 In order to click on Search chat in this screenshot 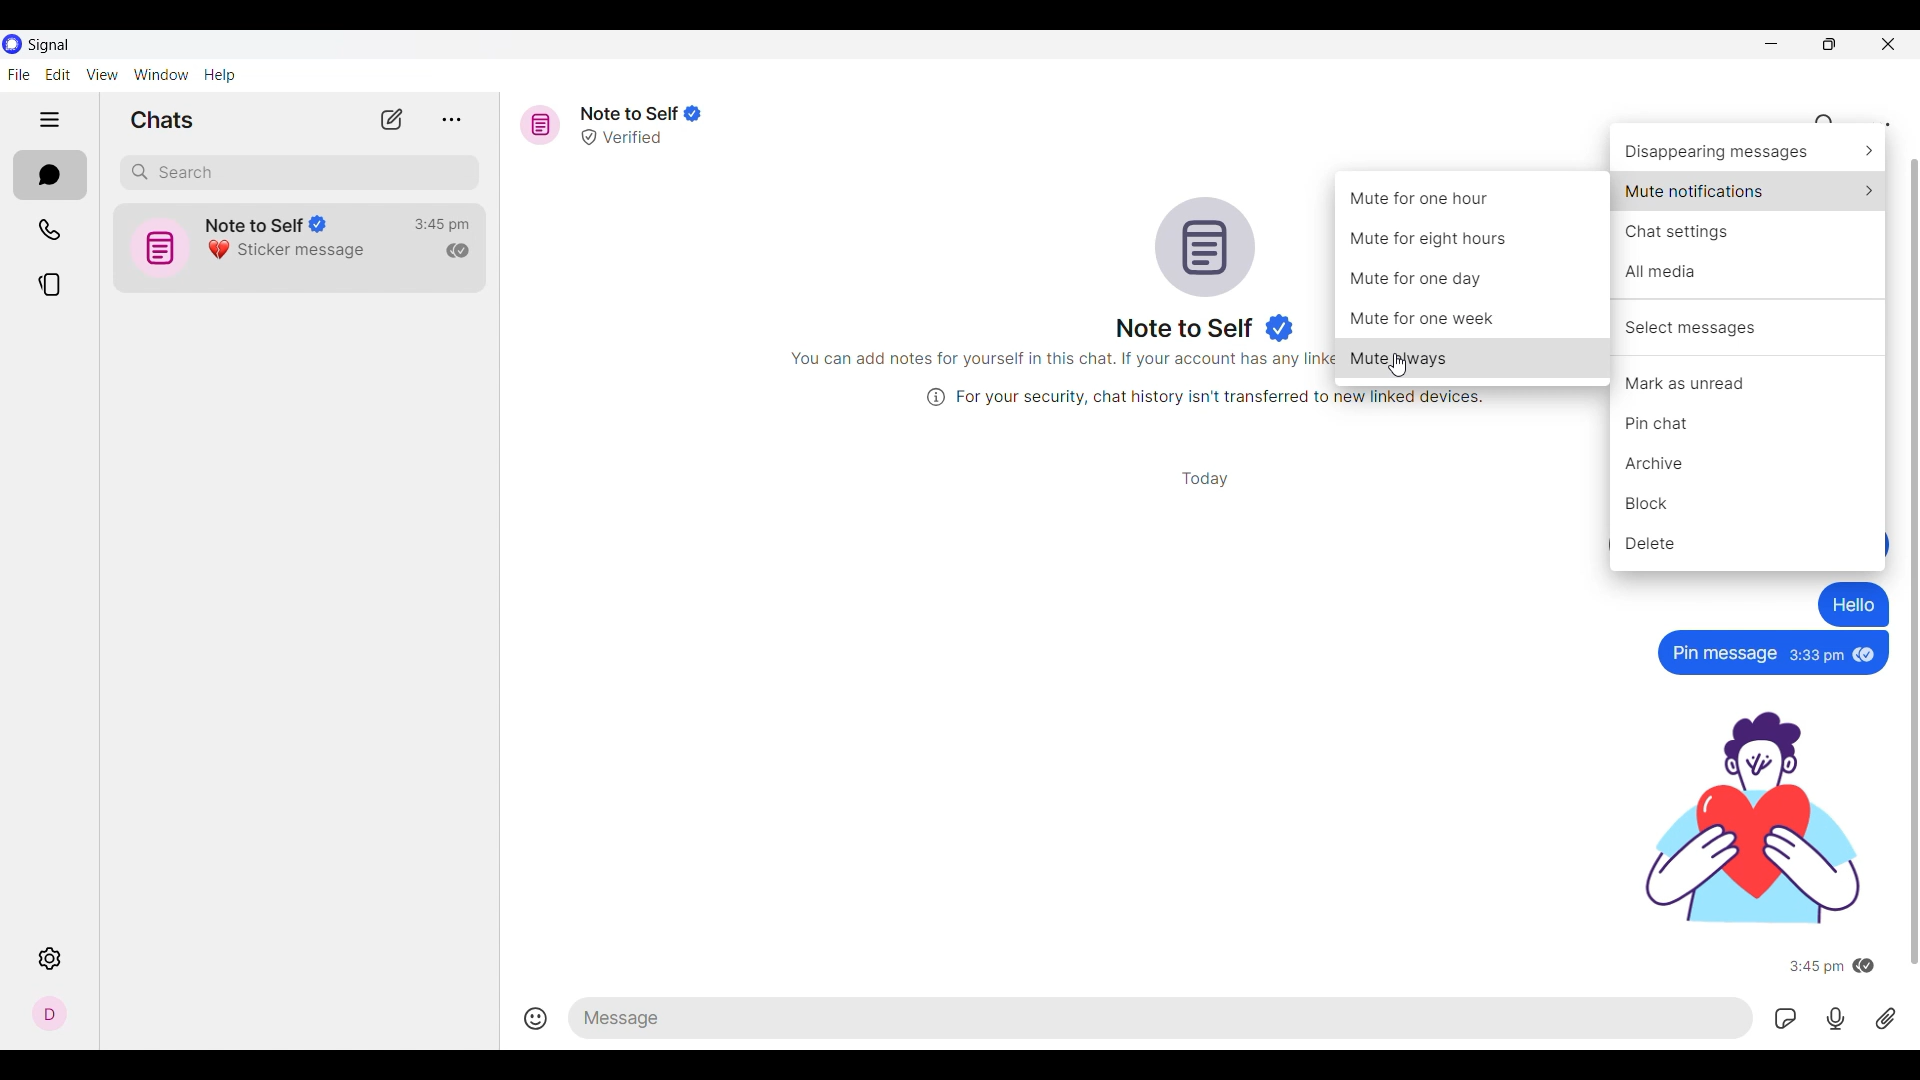, I will do `click(299, 172)`.